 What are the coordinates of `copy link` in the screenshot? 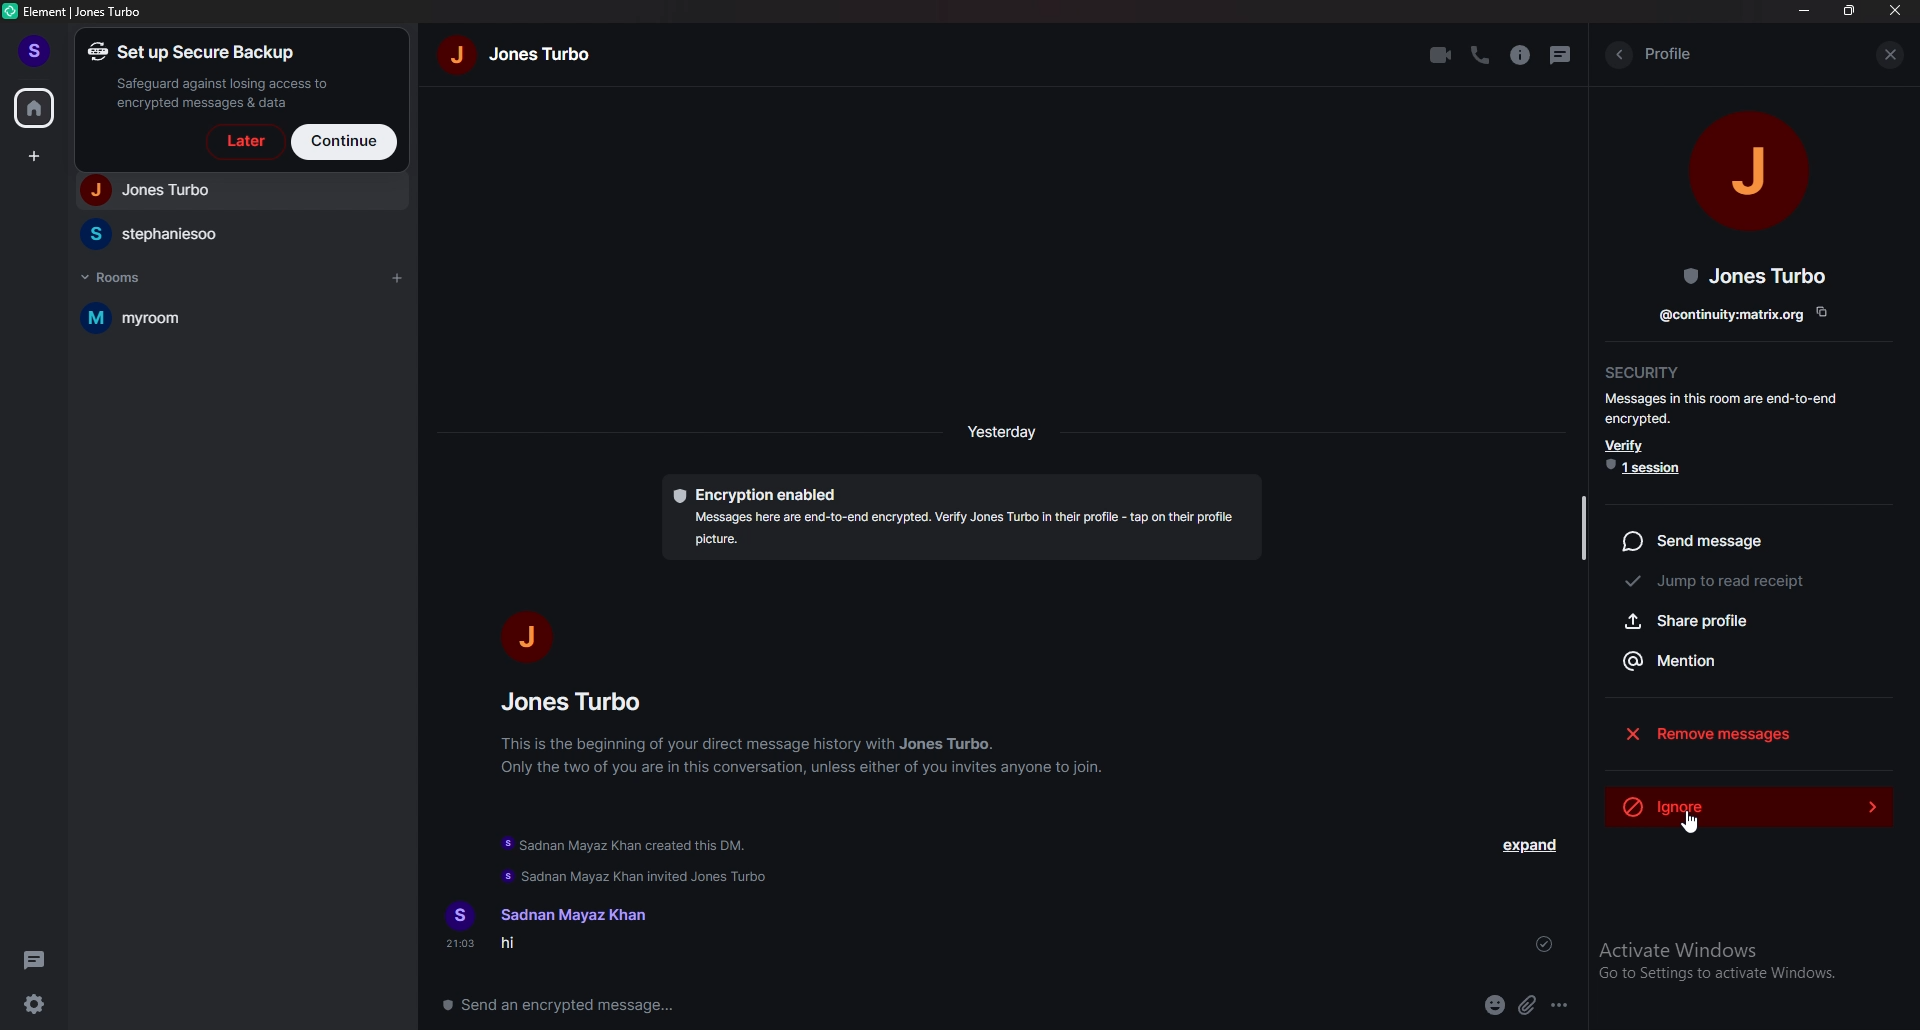 It's located at (1745, 312).